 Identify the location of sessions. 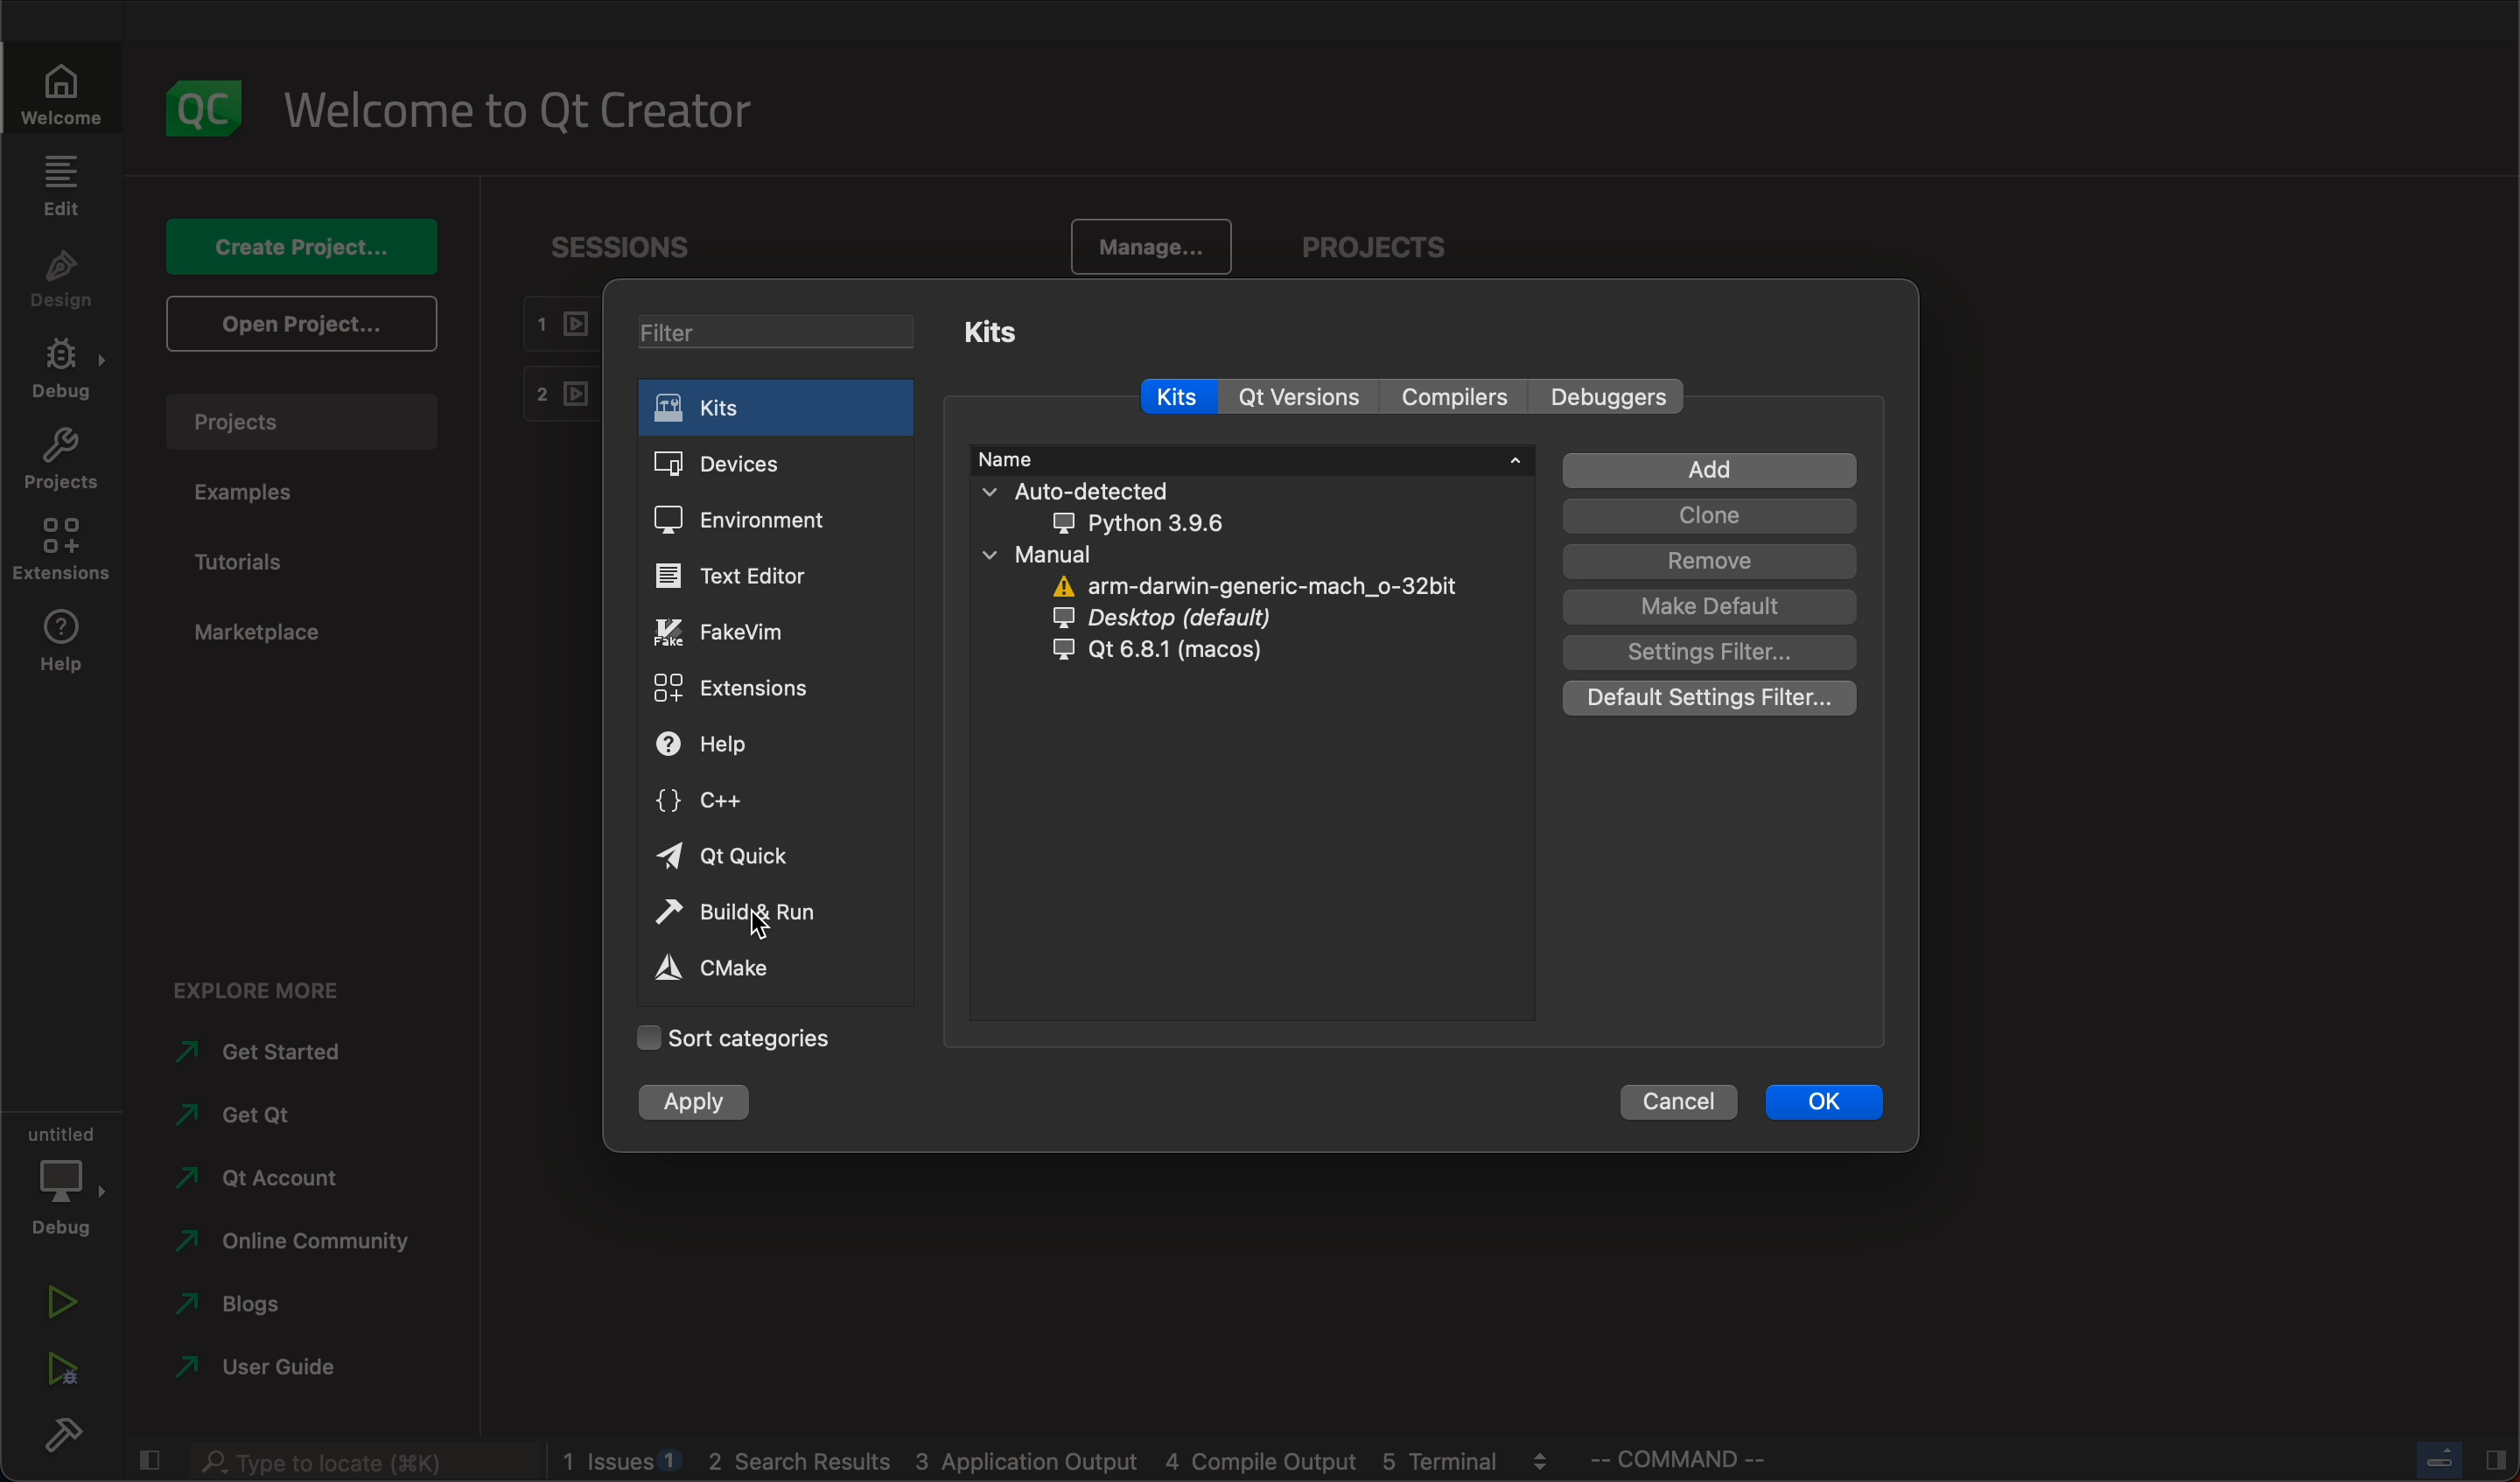
(635, 243).